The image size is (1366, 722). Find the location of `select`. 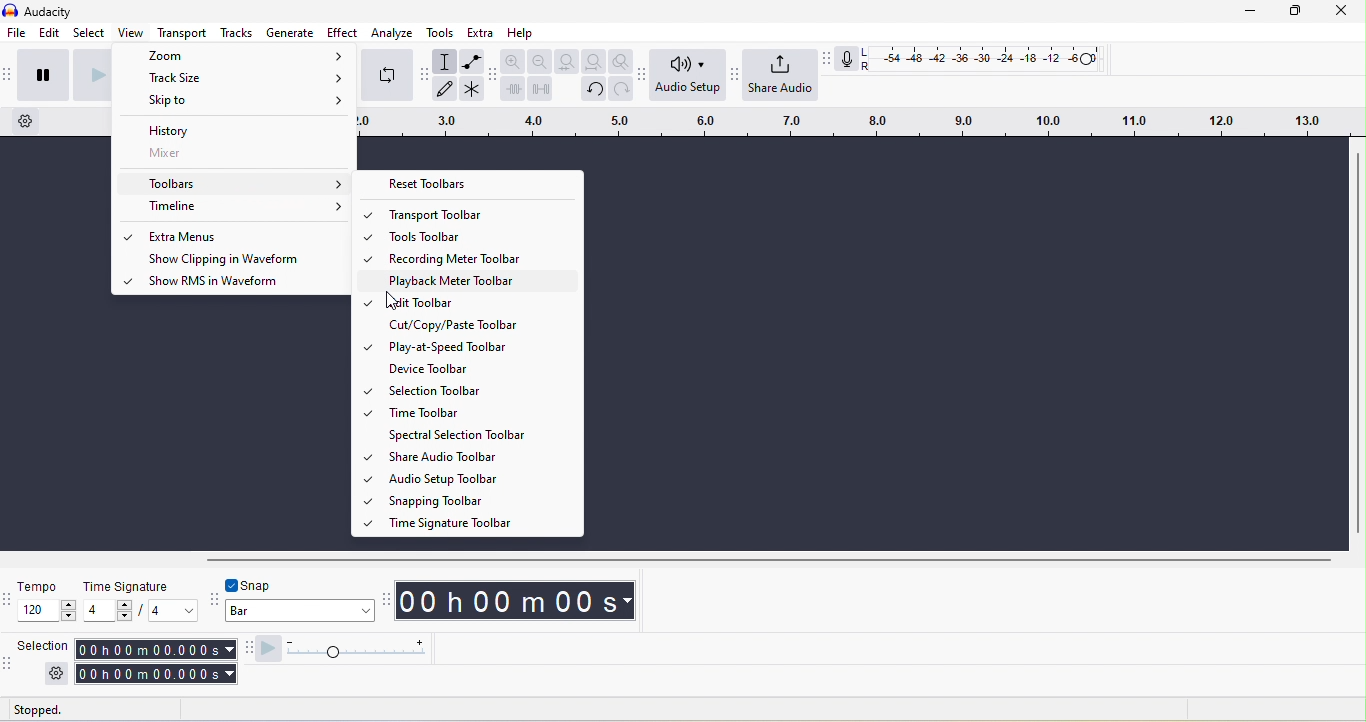

select is located at coordinates (89, 32).